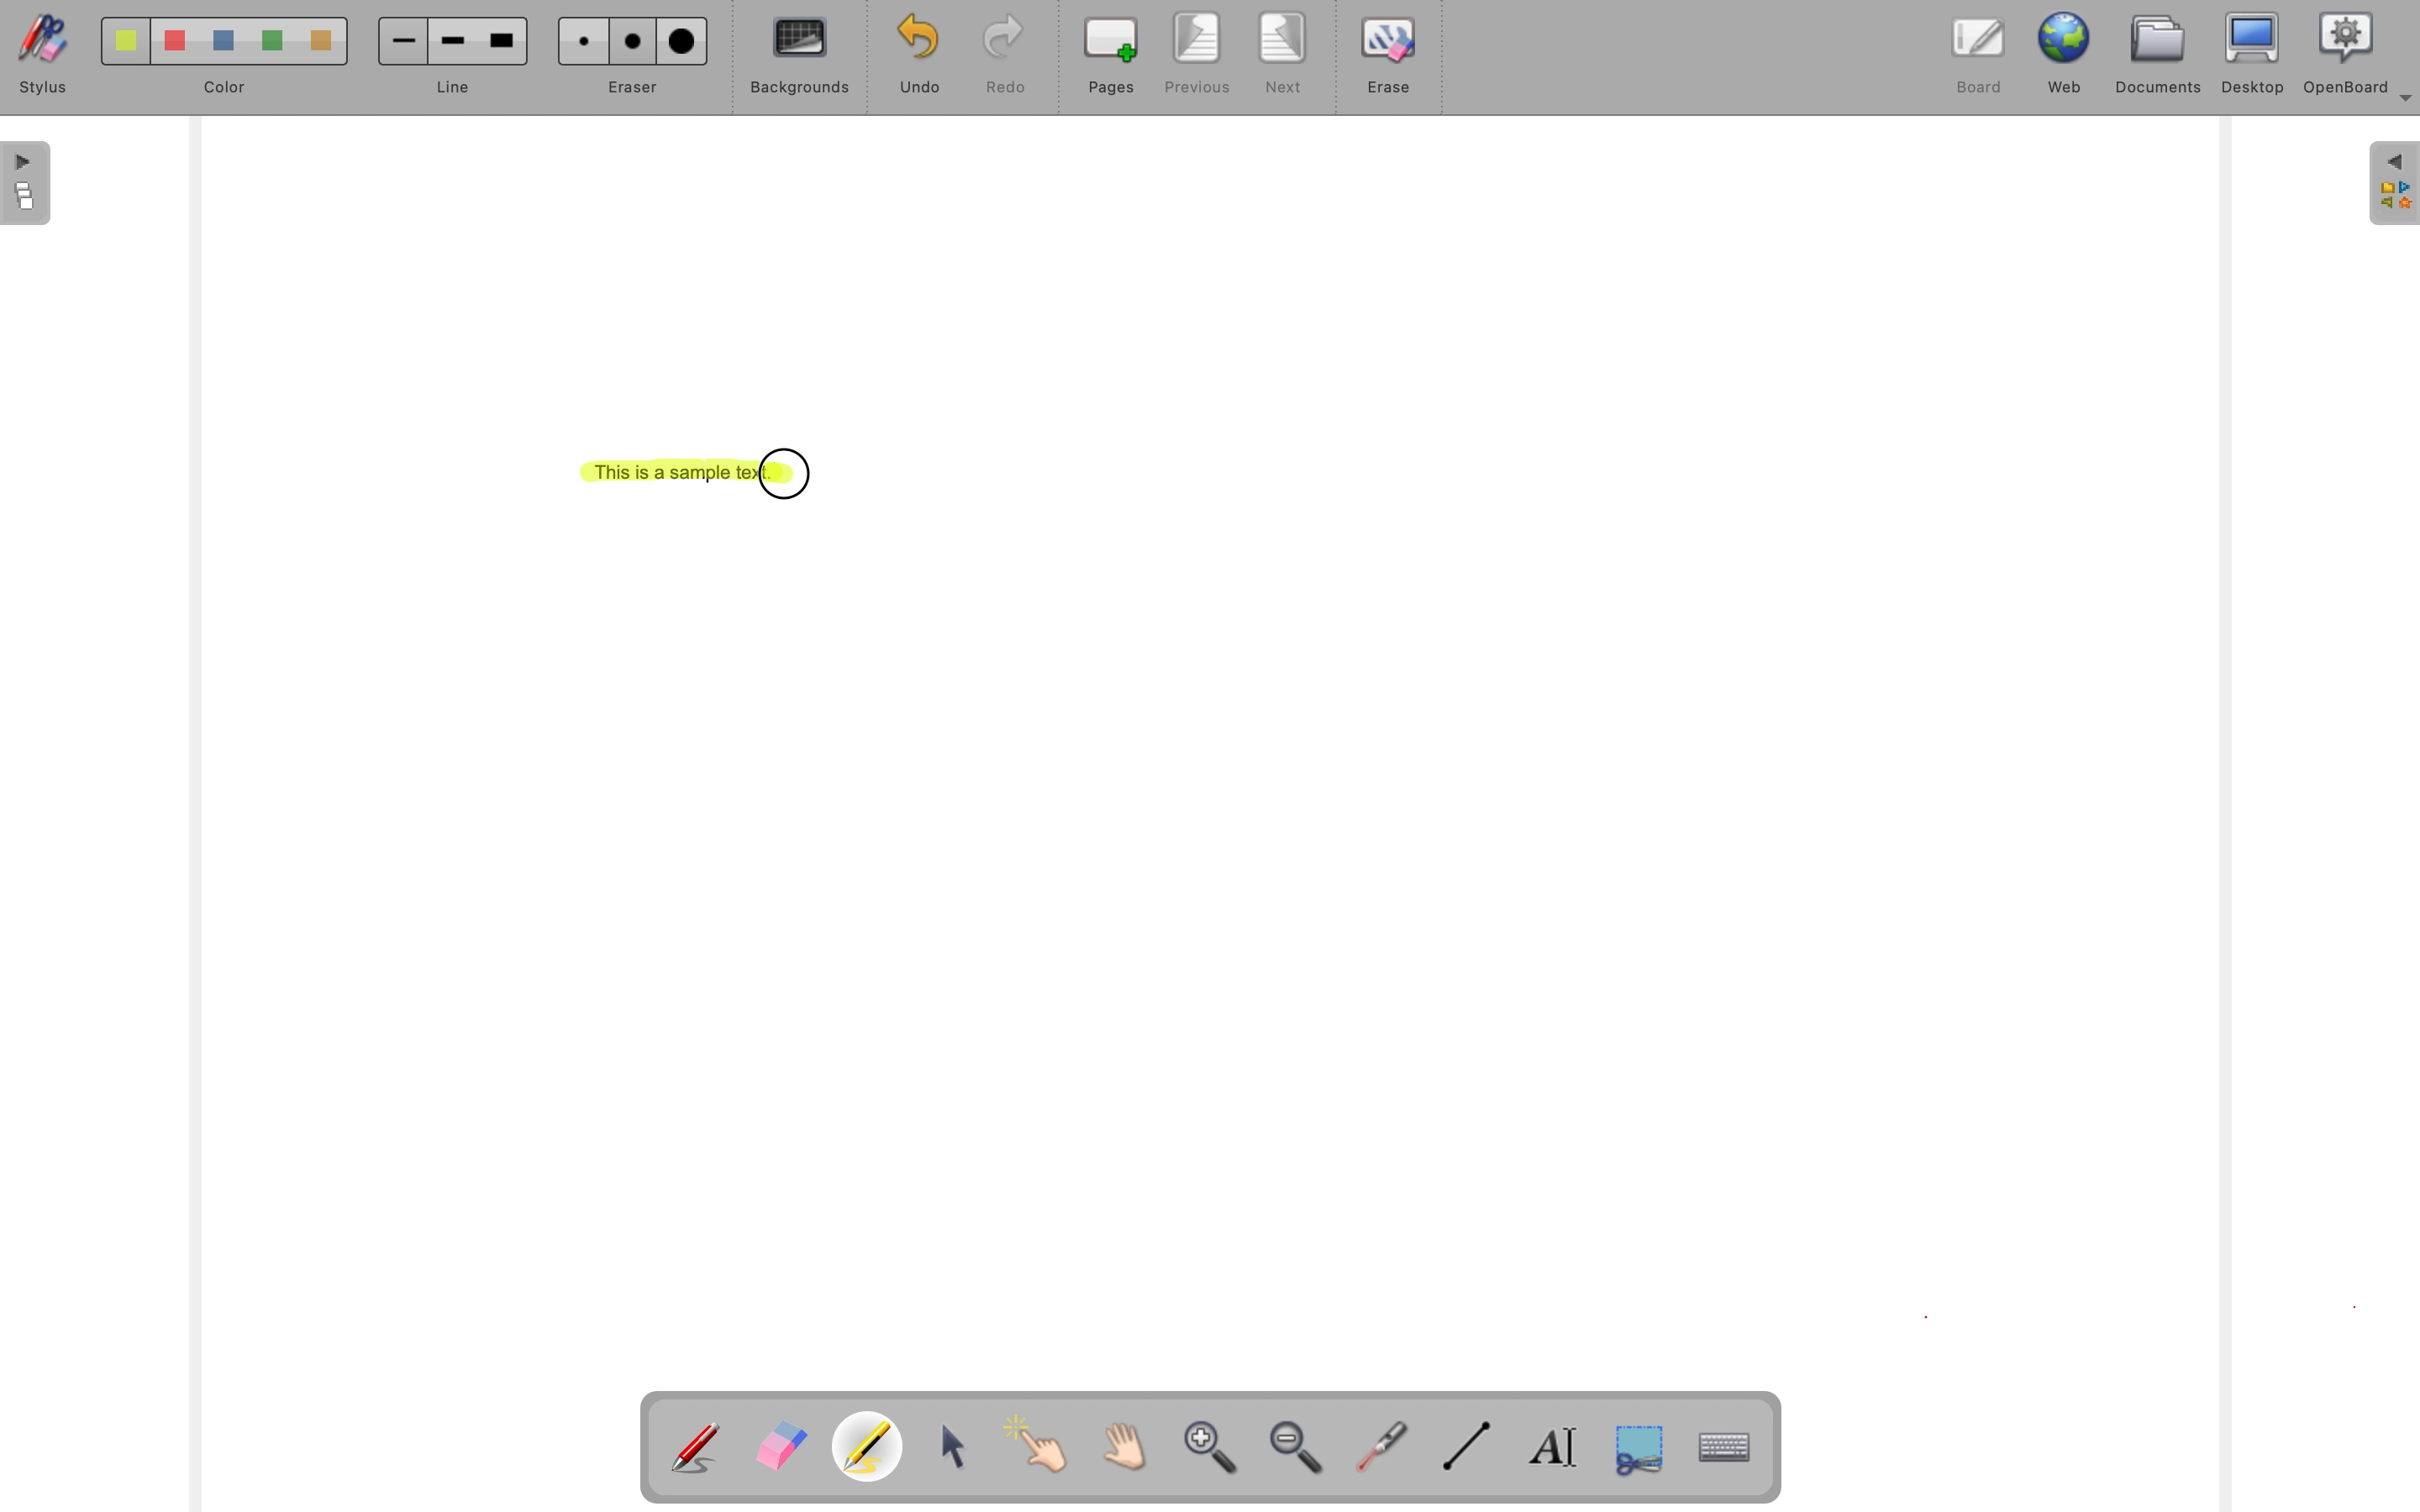 The height and width of the screenshot is (1512, 2420). Describe the element at coordinates (582, 41) in the screenshot. I see `Small eraser` at that location.